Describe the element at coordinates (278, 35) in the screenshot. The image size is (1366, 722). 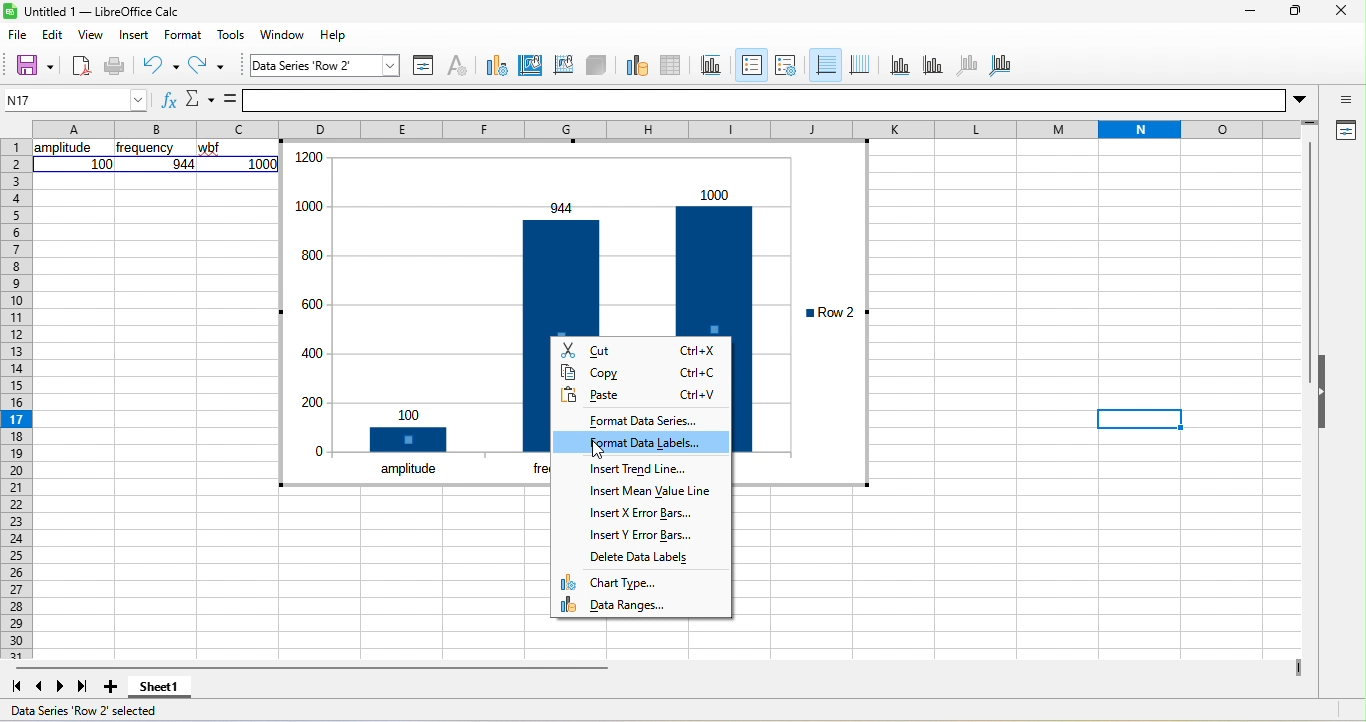
I see `window` at that location.